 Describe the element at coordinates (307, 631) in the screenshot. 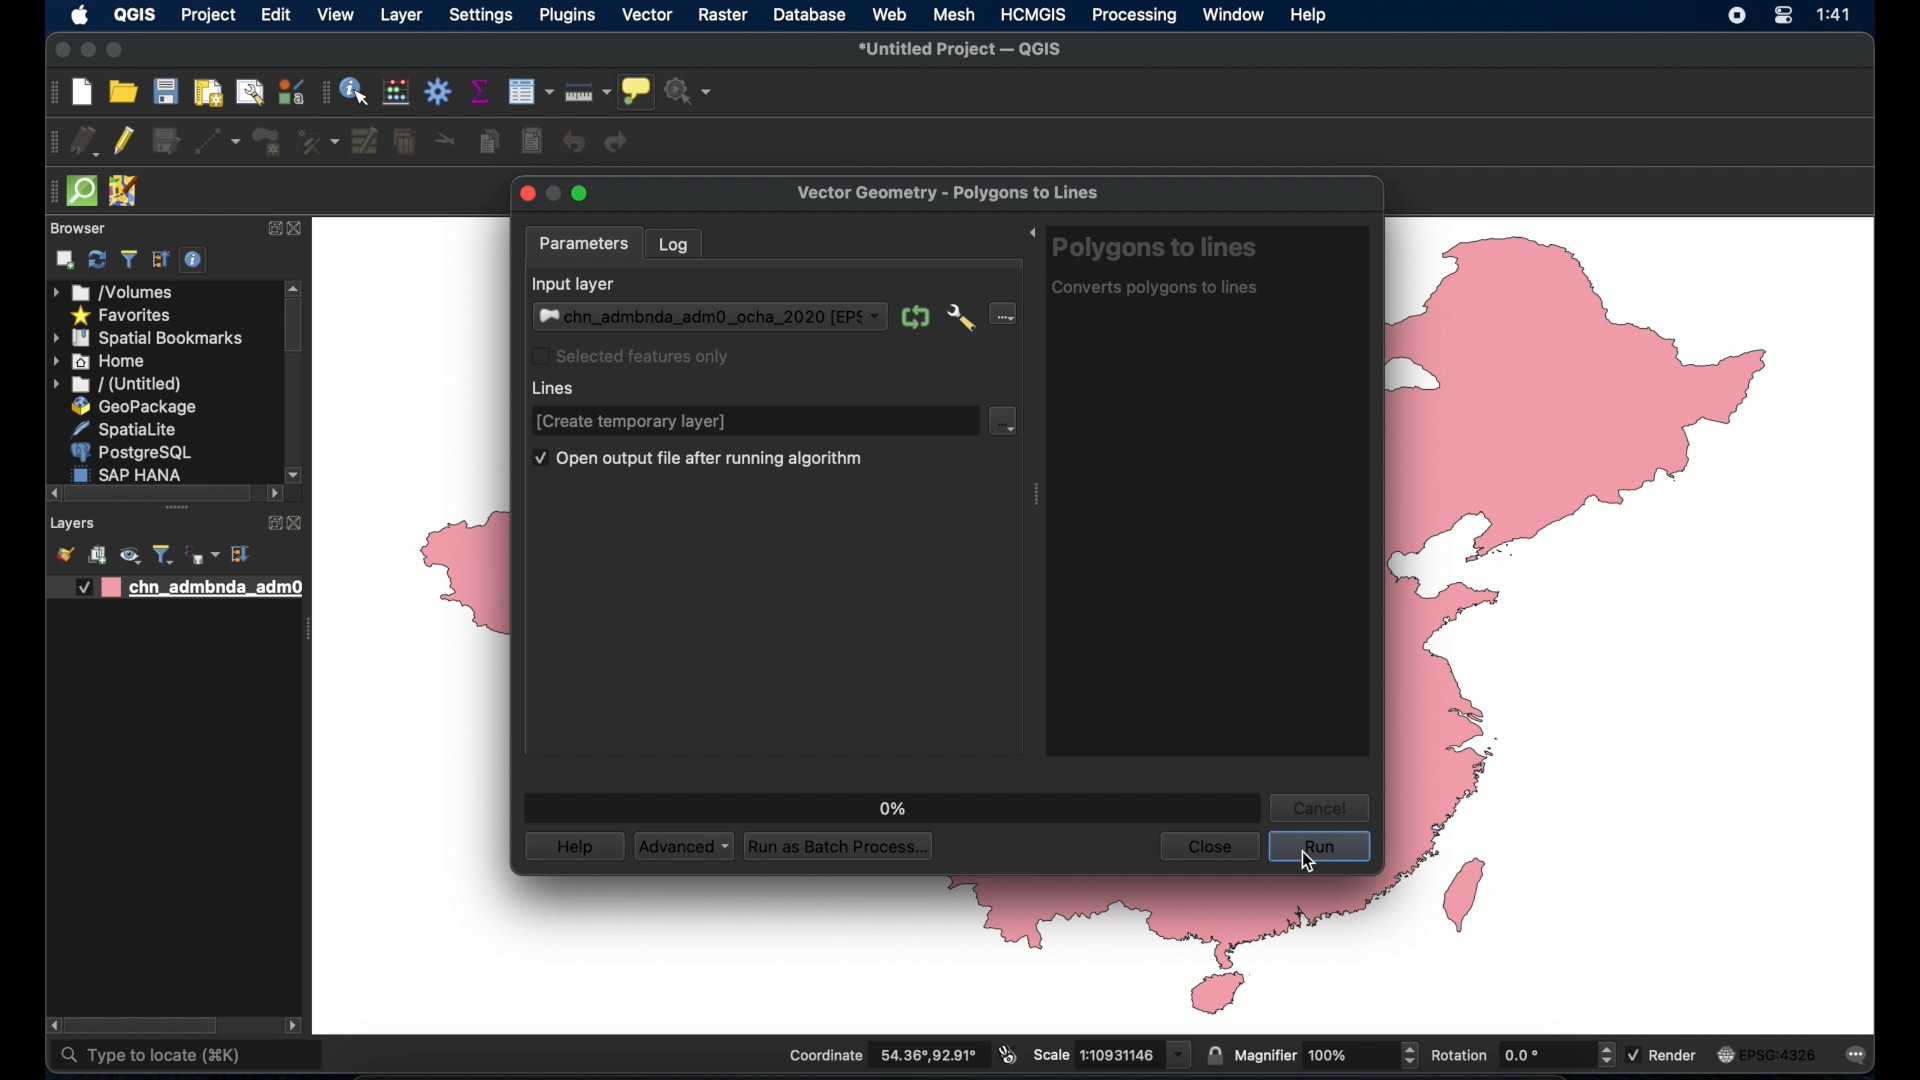

I see `drag handle` at that location.